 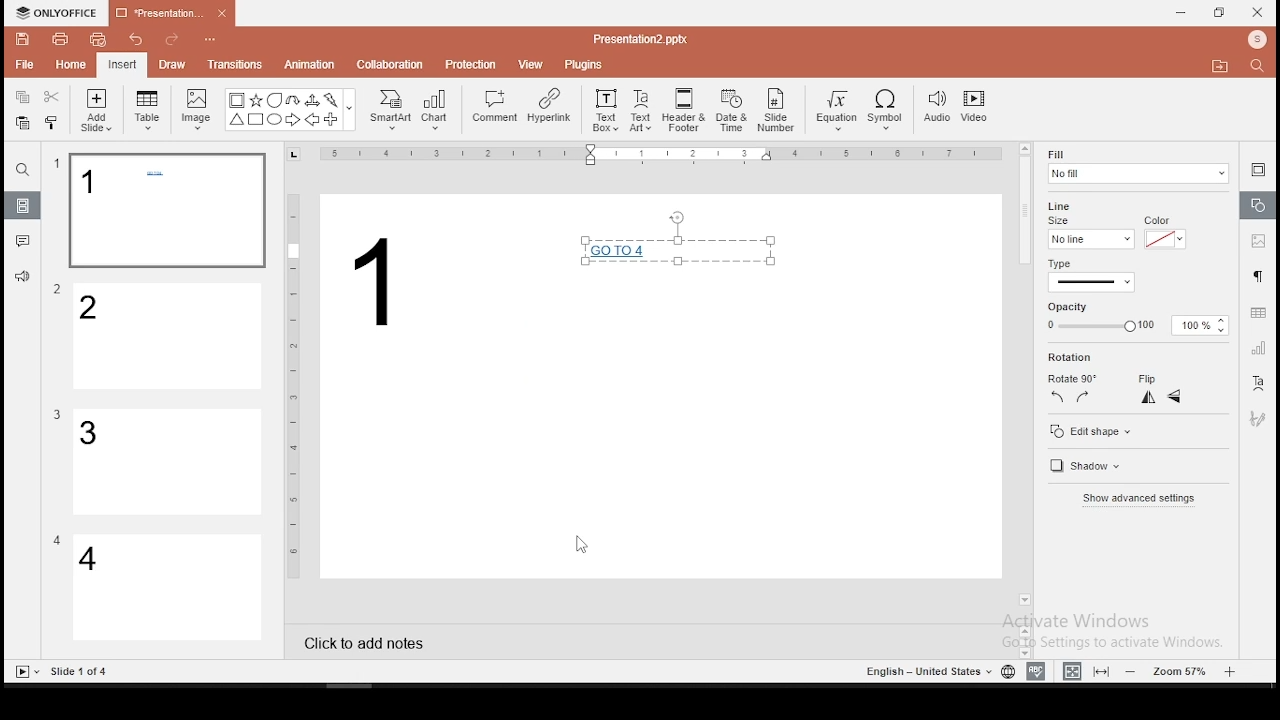 I want to click on text, so click(x=677, y=255).